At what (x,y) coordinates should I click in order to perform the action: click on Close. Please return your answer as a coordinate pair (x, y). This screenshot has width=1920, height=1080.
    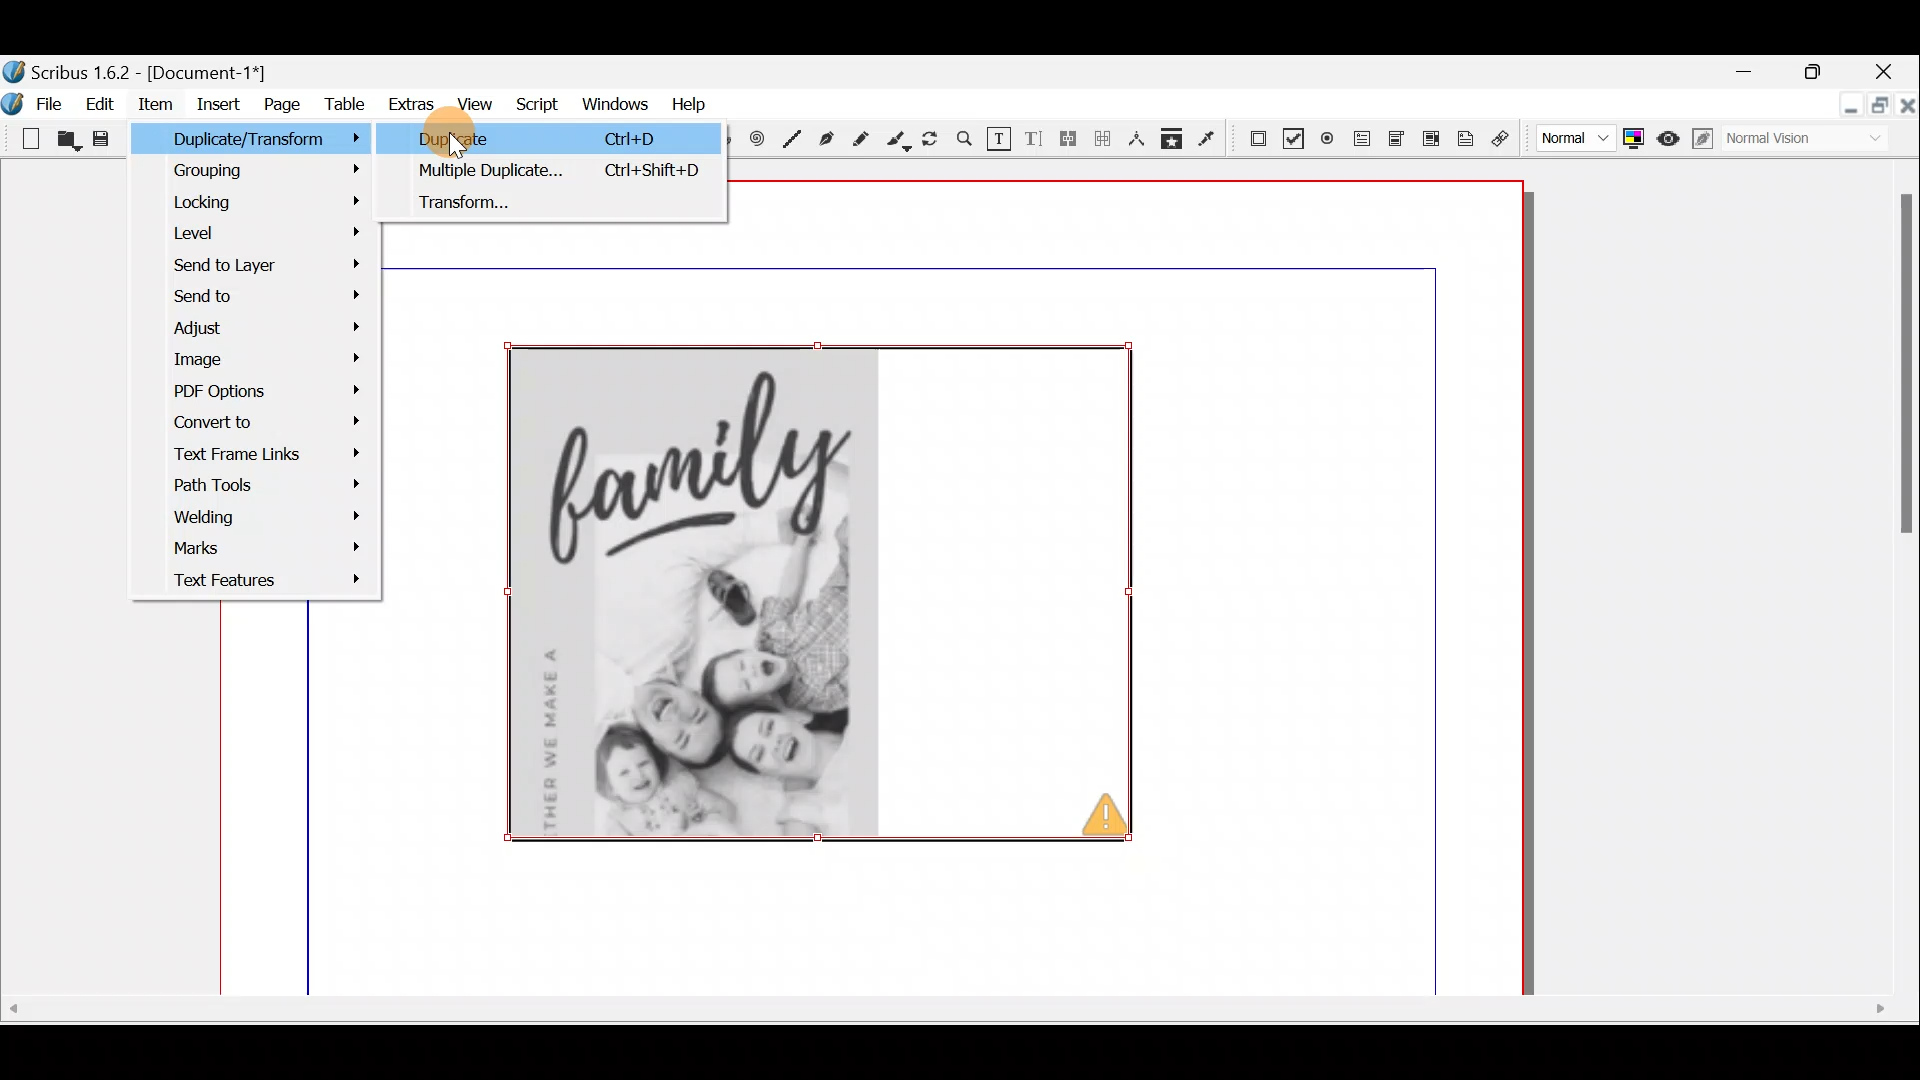
    Looking at the image, I should click on (1891, 67).